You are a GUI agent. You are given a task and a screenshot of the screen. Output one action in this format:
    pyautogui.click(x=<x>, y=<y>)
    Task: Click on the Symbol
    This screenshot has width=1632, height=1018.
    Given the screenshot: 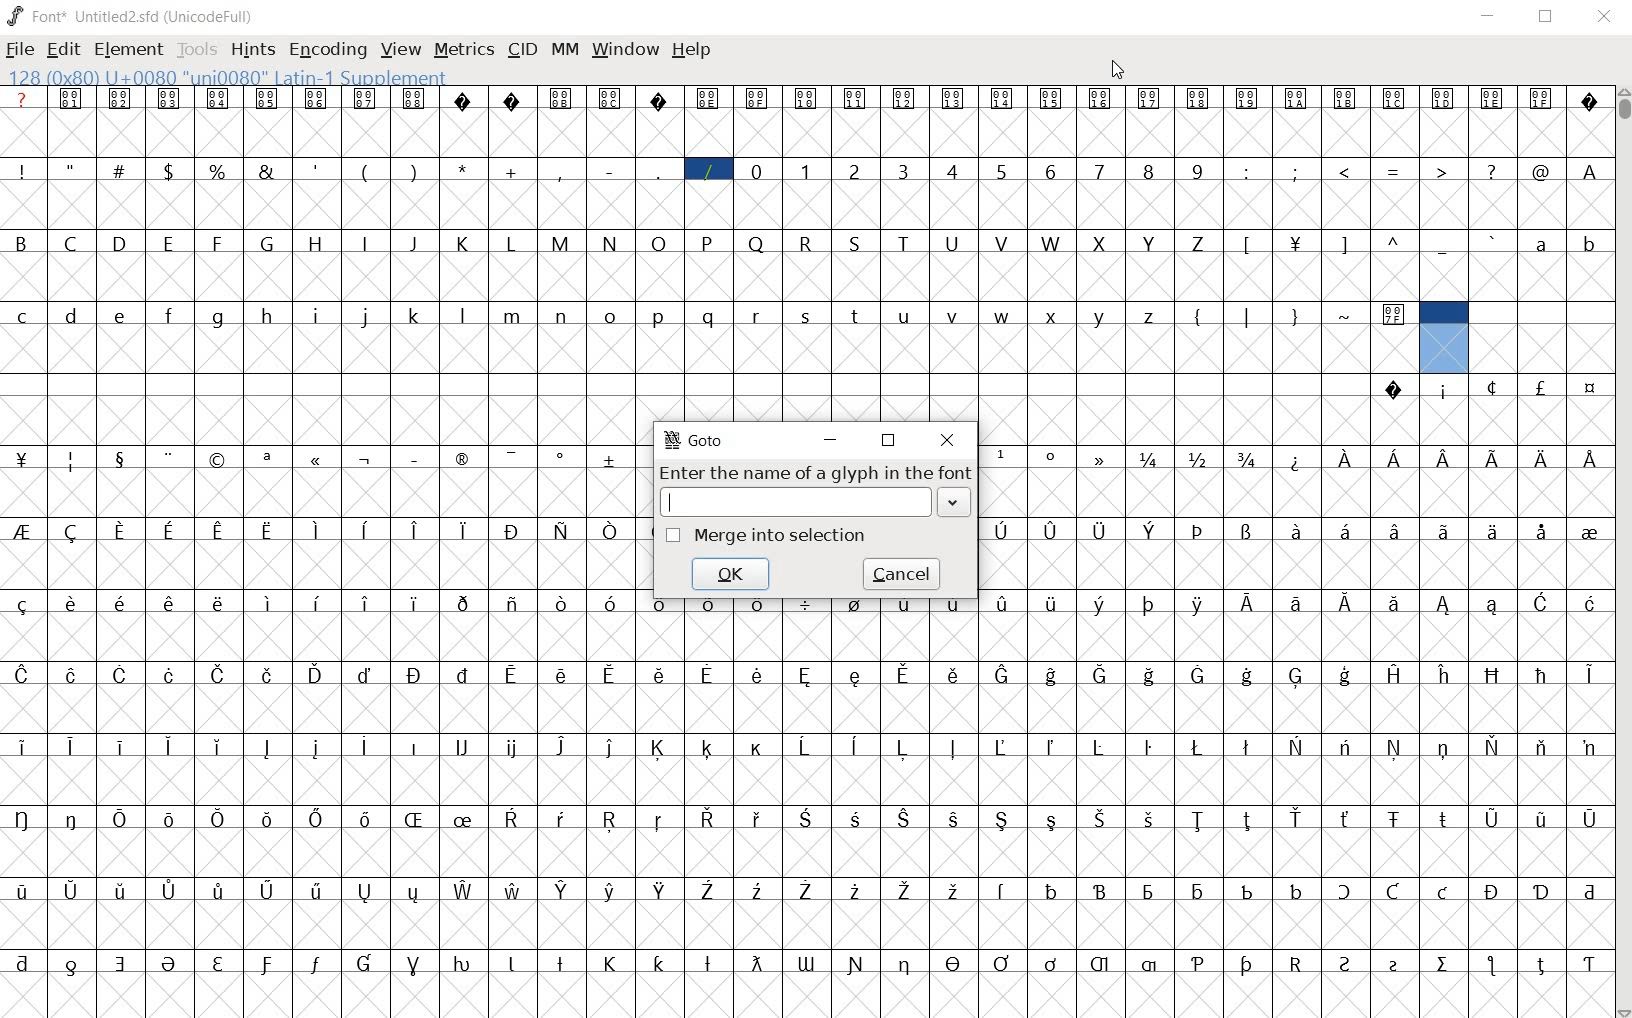 What is the action you would take?
    pyautogui.click(x=806, y=961)
    